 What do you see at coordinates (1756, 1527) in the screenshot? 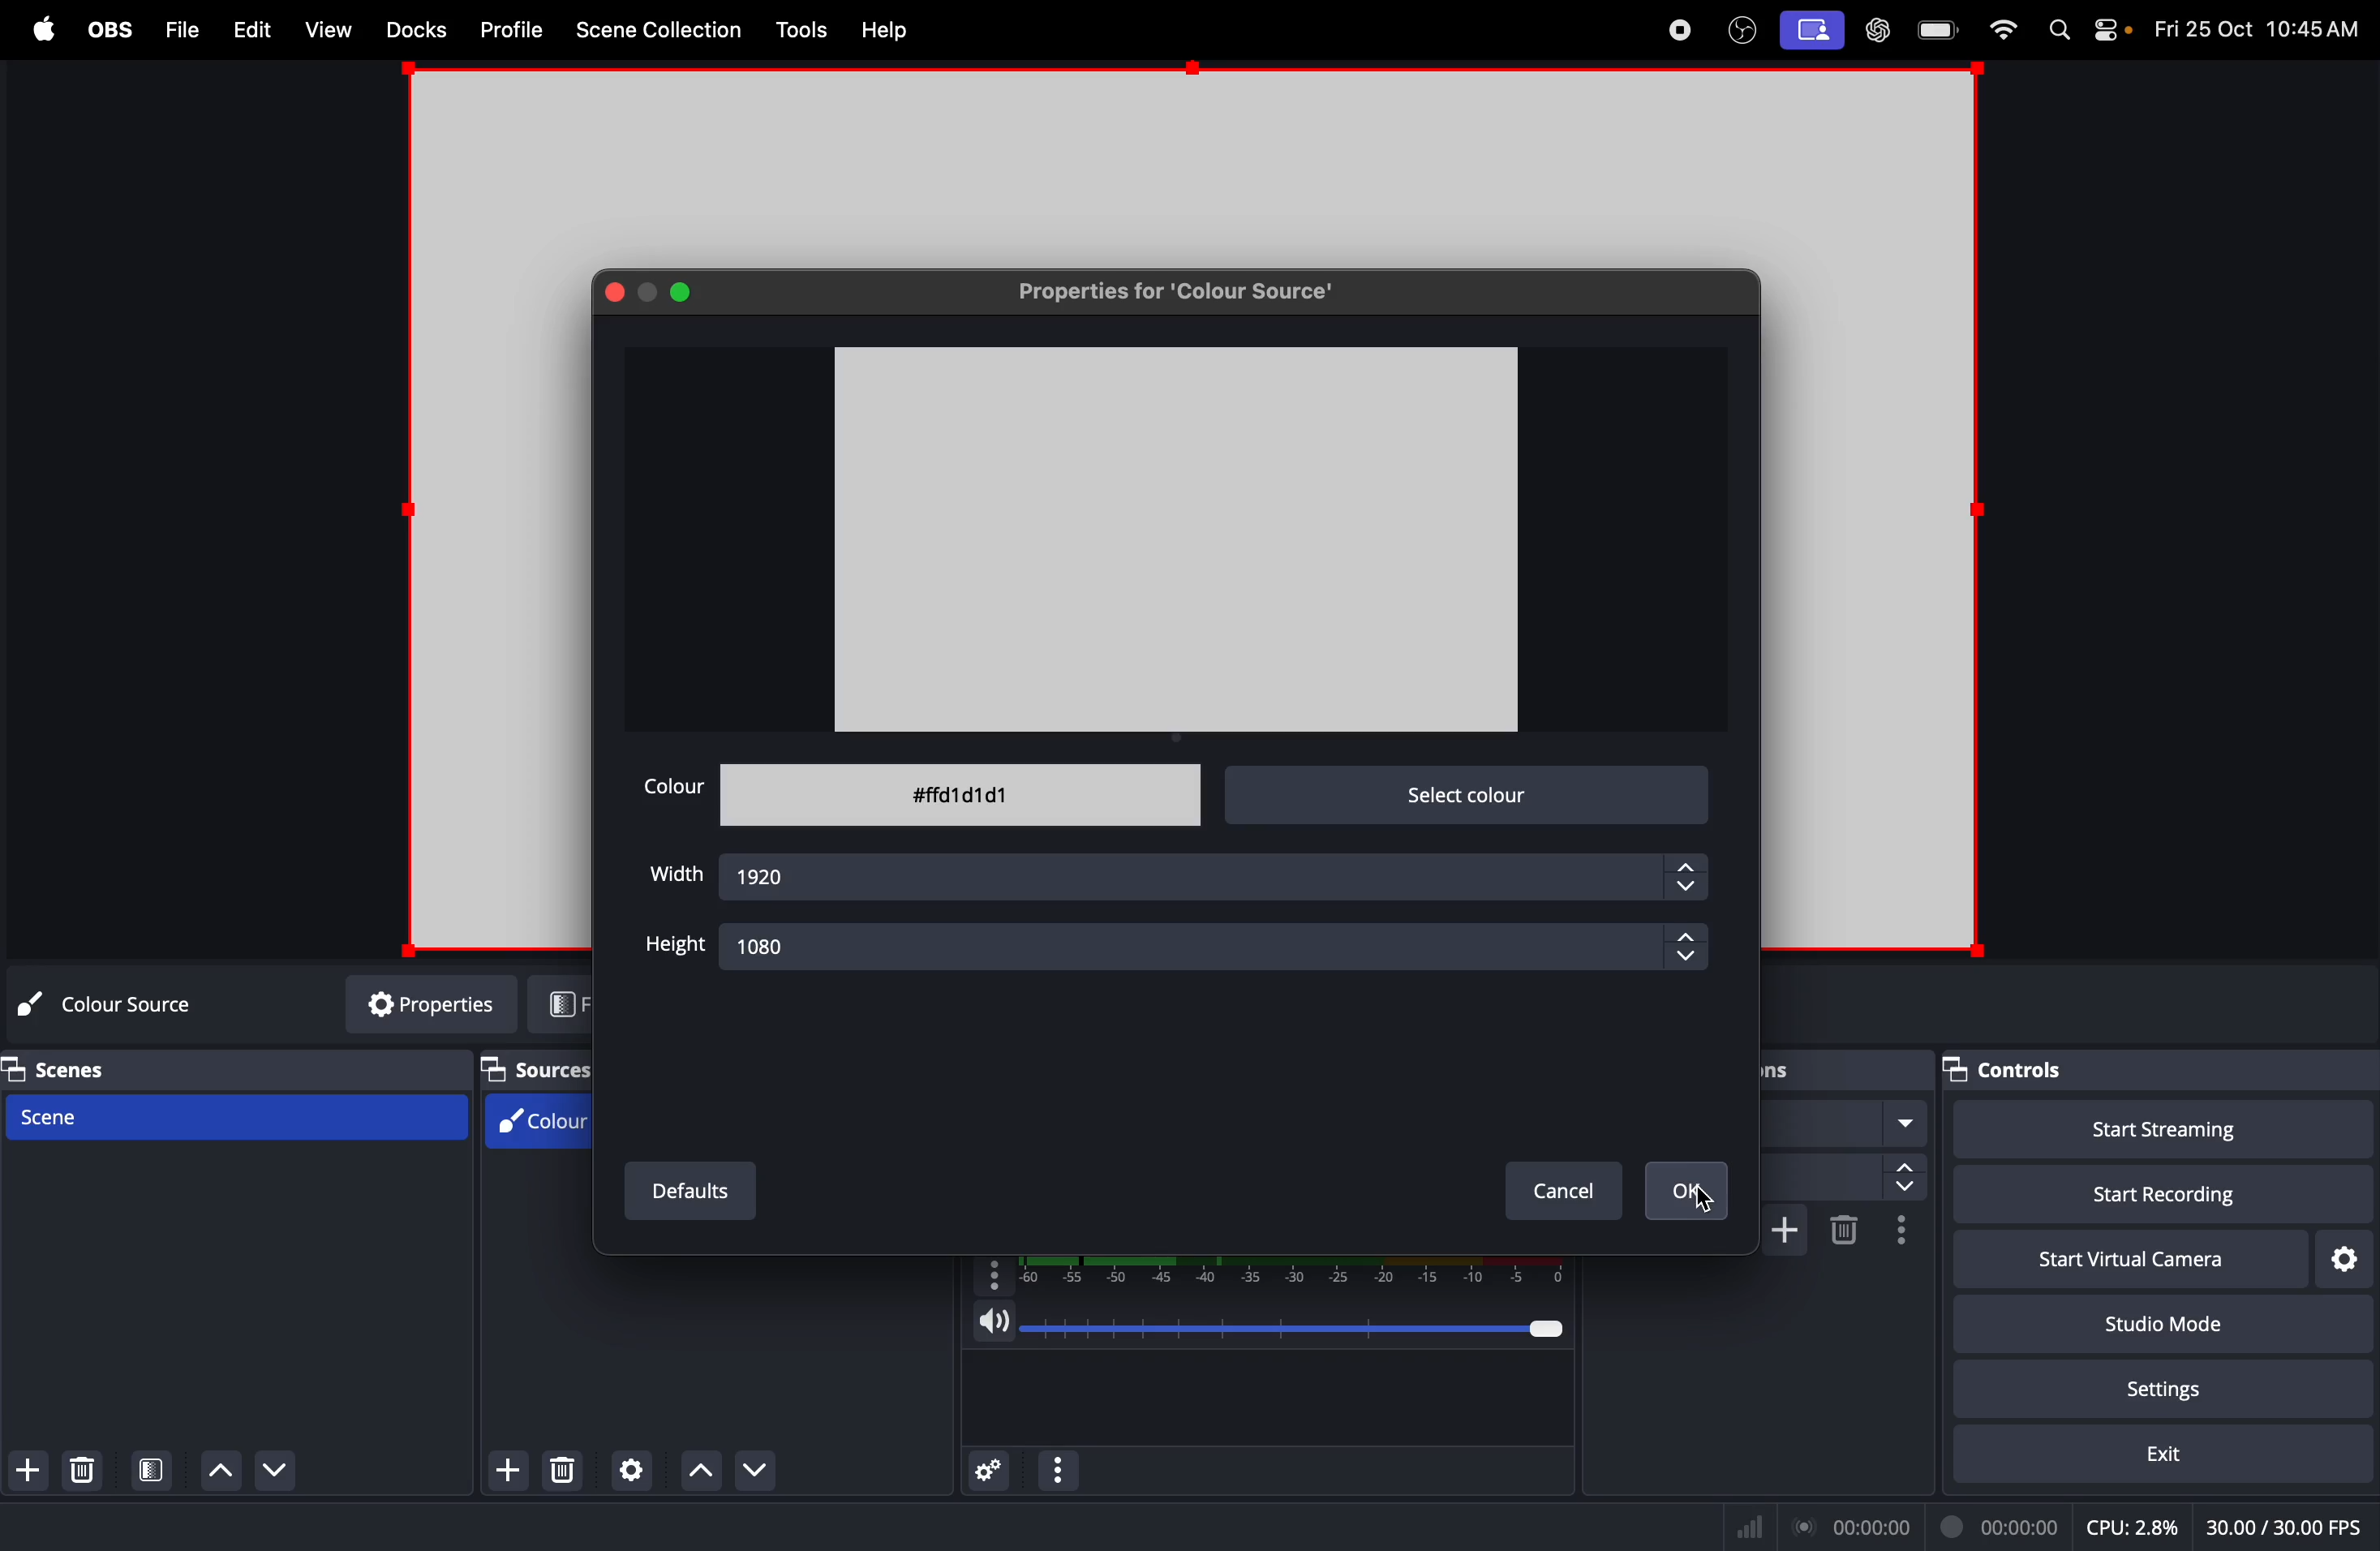
I see `Signal` at bounding box center [1756, 1527].